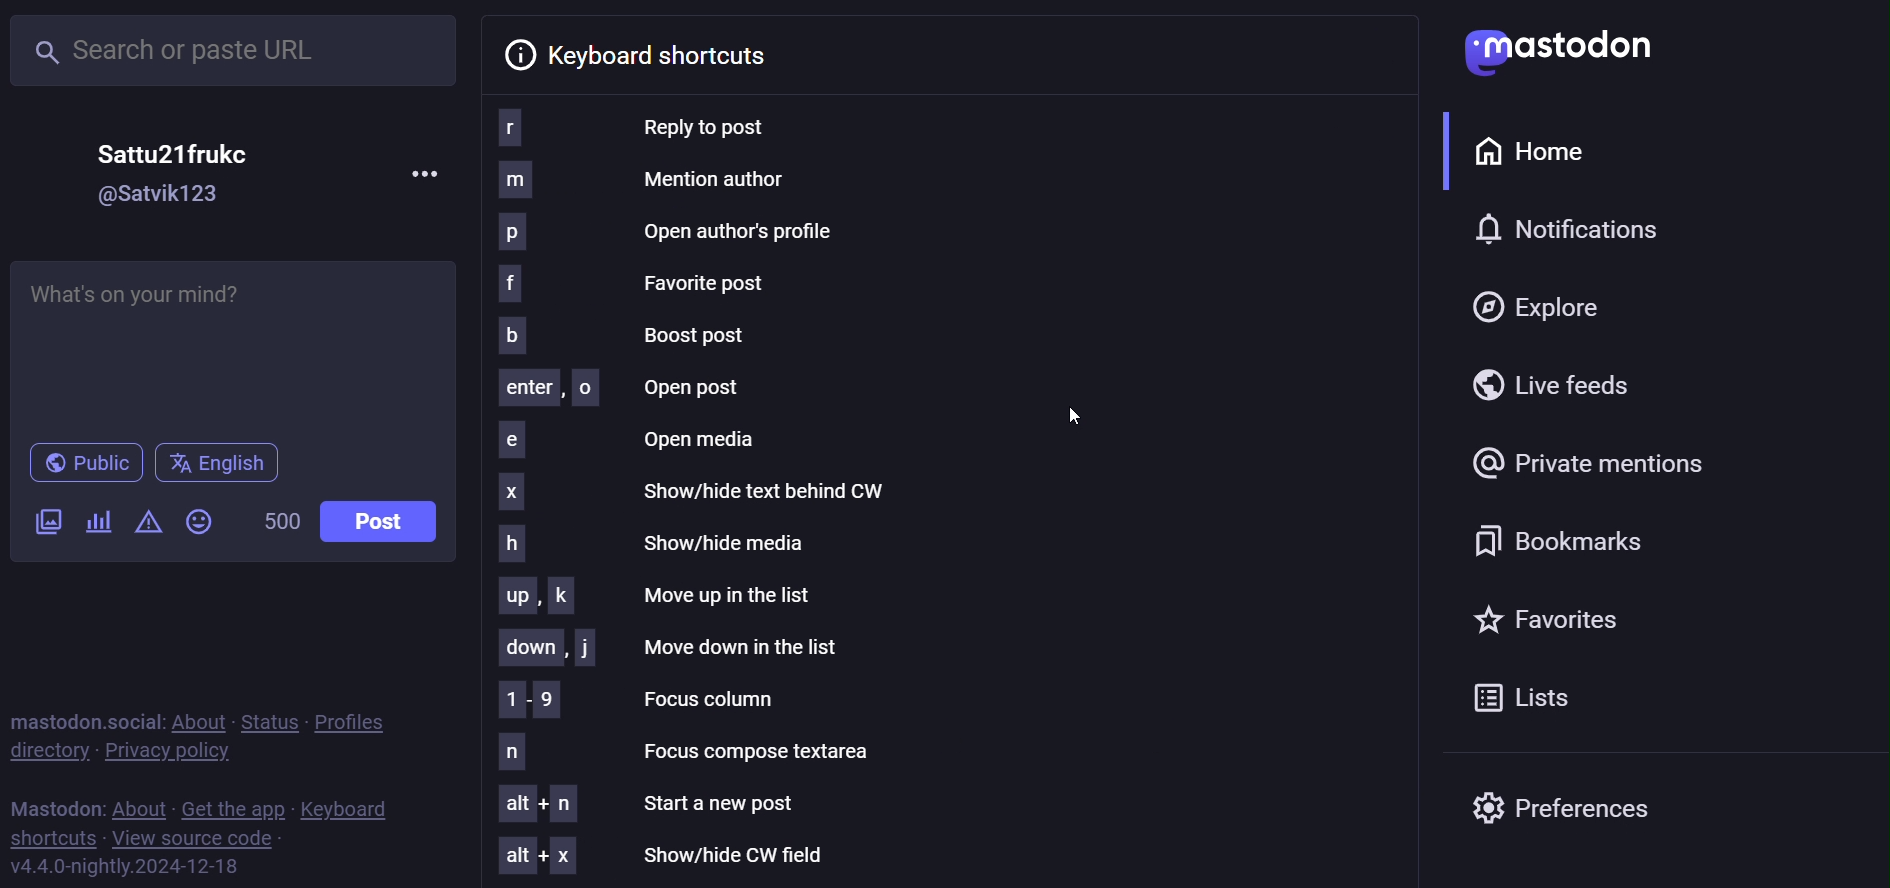 The height and width of the screenshot is (888, 1890). What do you see at coordinates (282, 519) in the screenshot?
I see `500` at bounding box center [282, 519].